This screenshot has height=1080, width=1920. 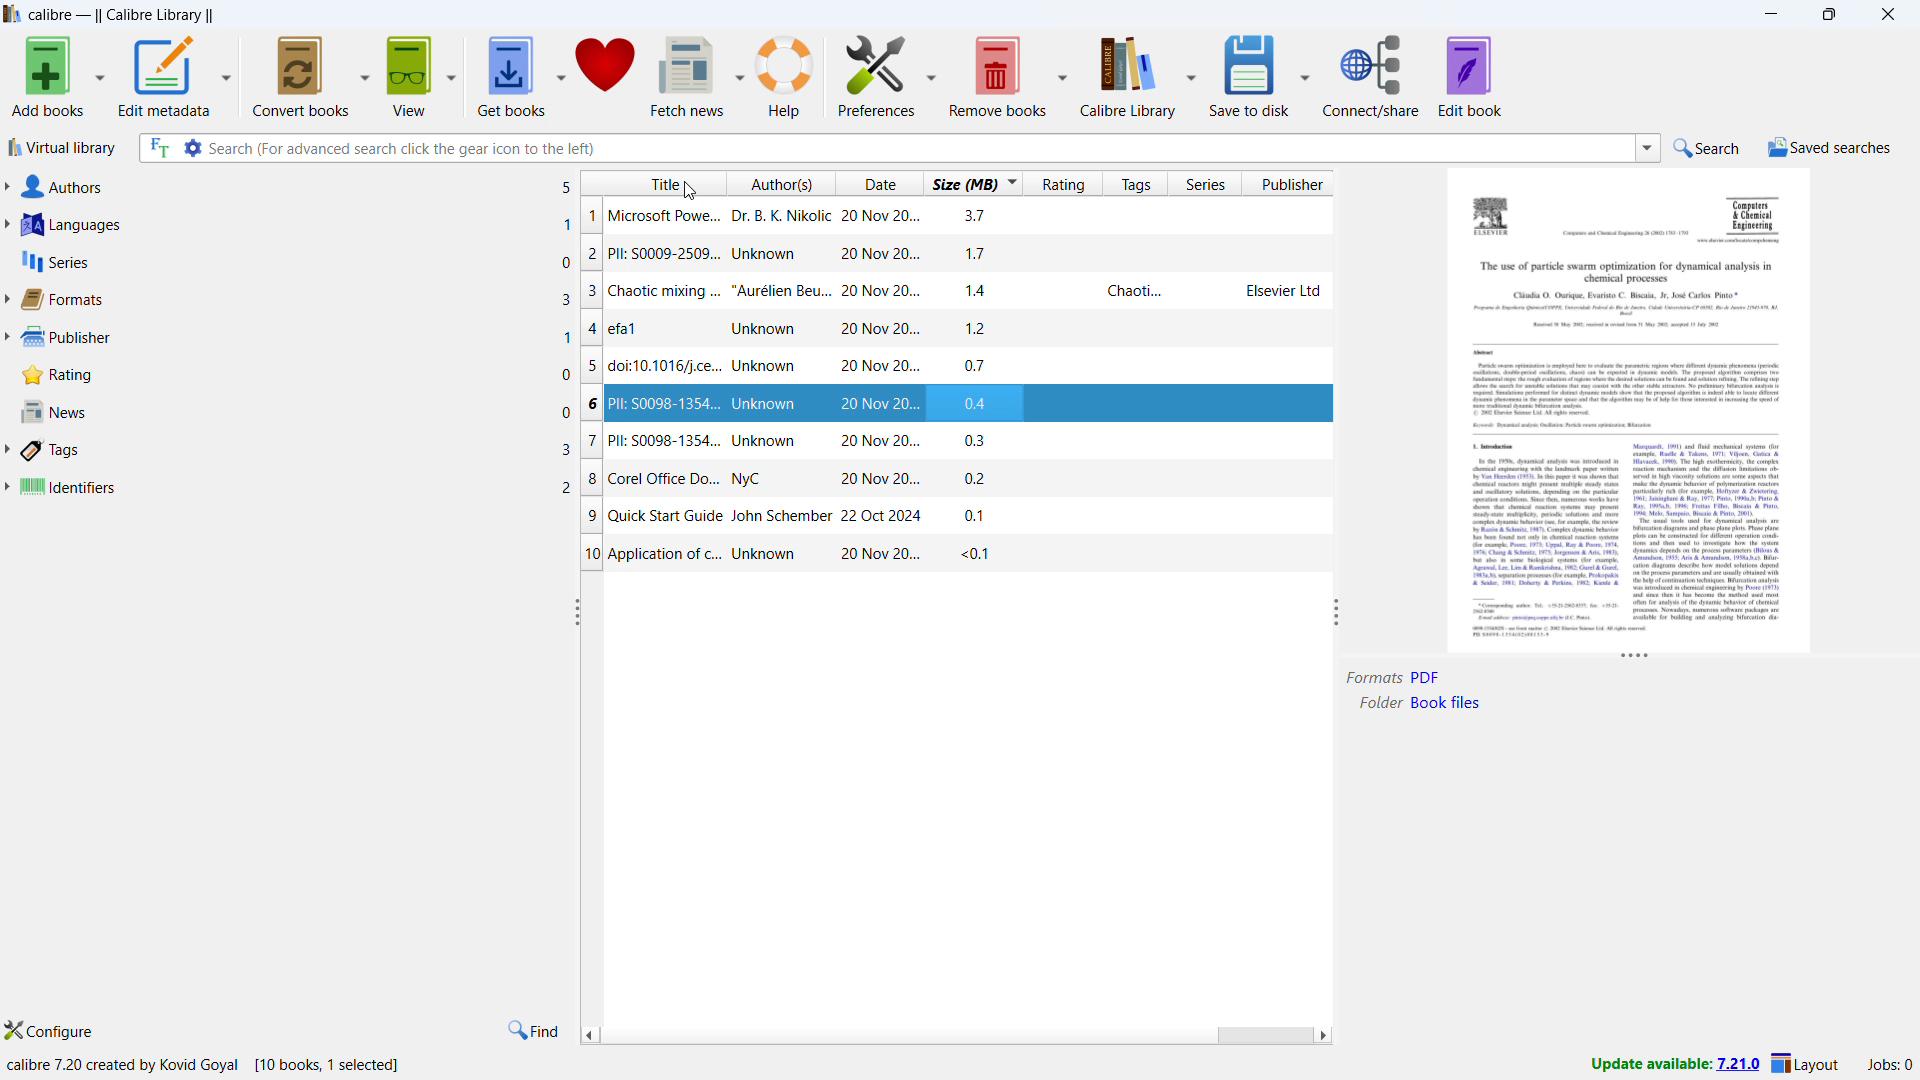 What do you see at coordinates (1188, 73) in the screenshot?
I see `calibre diary options ` at bounding box center [1188, 73].